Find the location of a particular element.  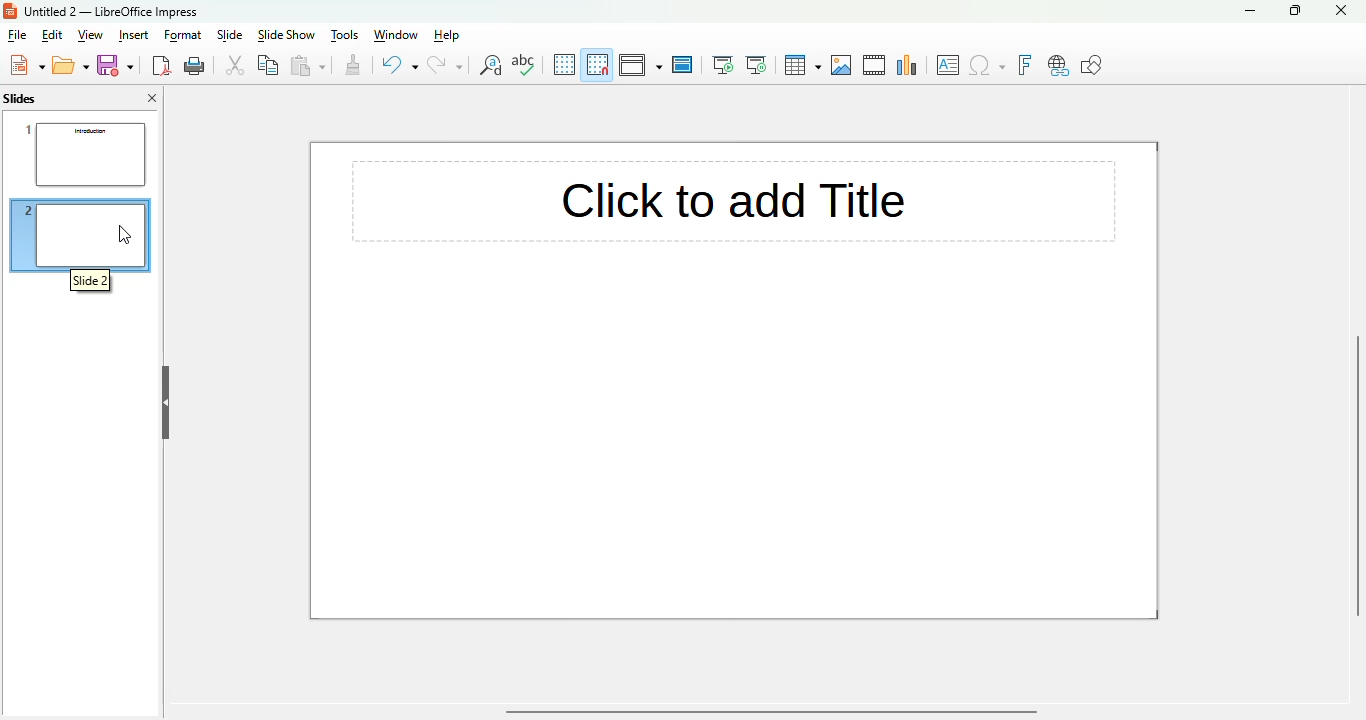

untitled 2 - libreoffice impress is located at coordinates (111, 11).